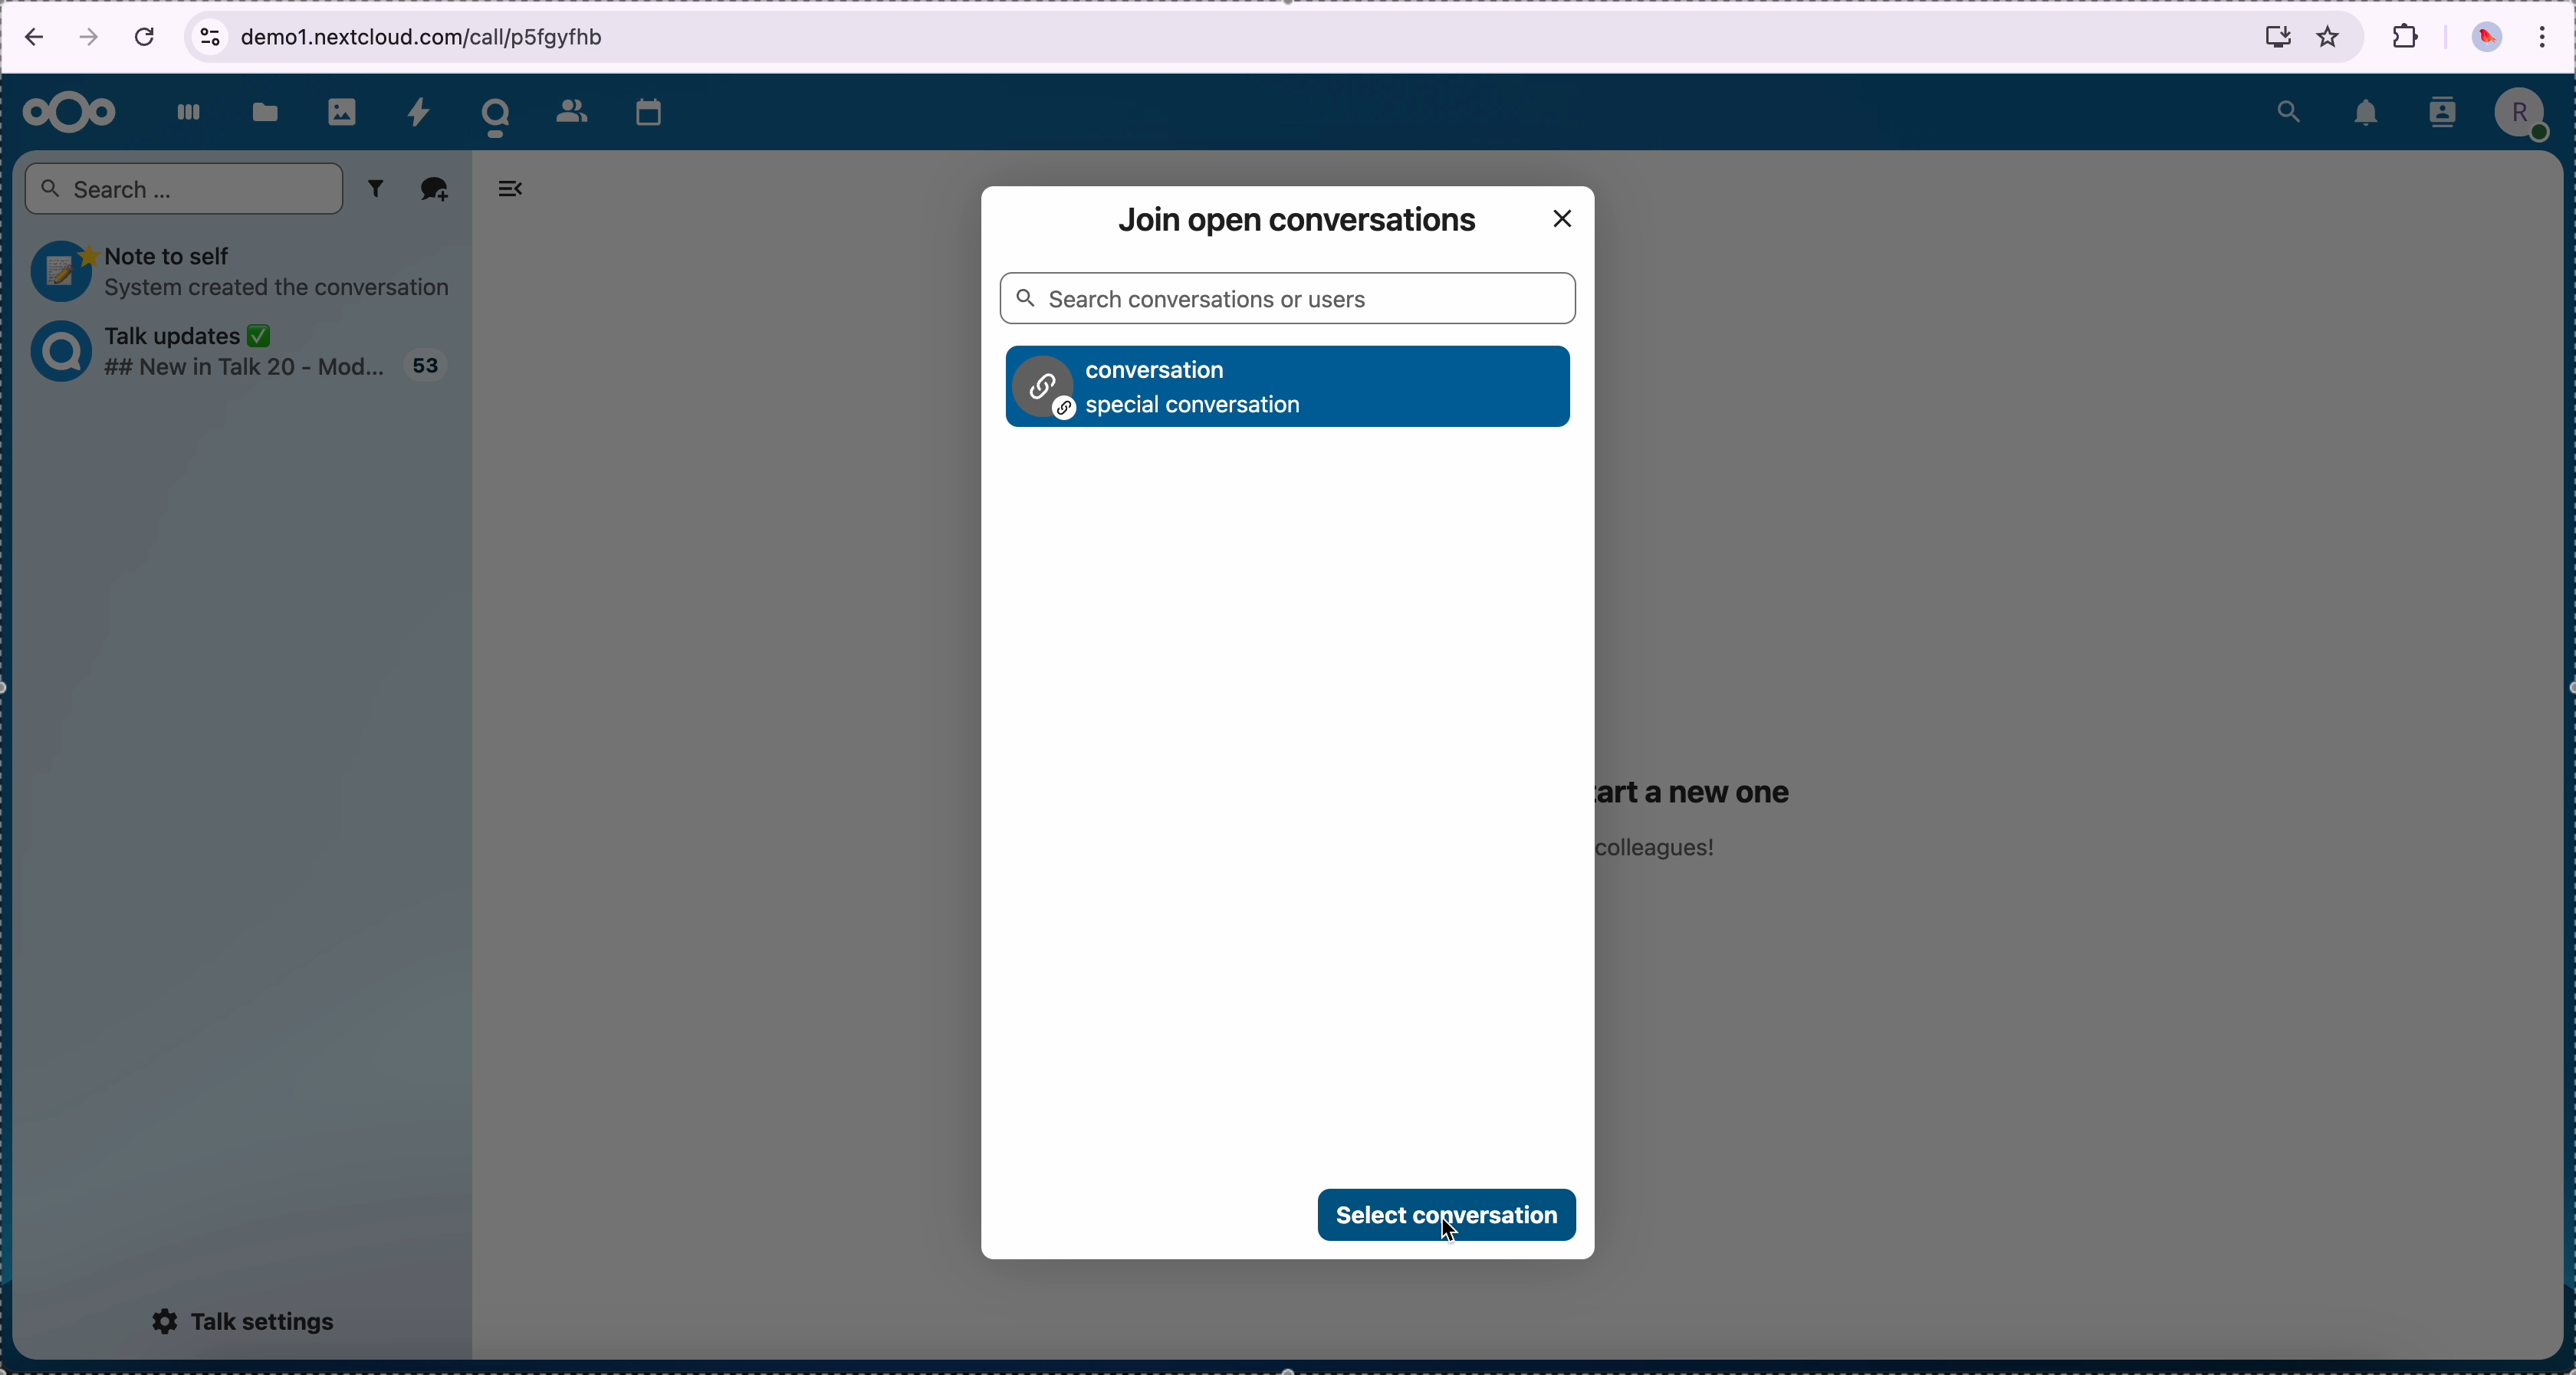 The height and width of the screenshot is (1375, 2576). Describe the element at coordinates (206, 357) in the screenshot. I see `talk updates` at that location.